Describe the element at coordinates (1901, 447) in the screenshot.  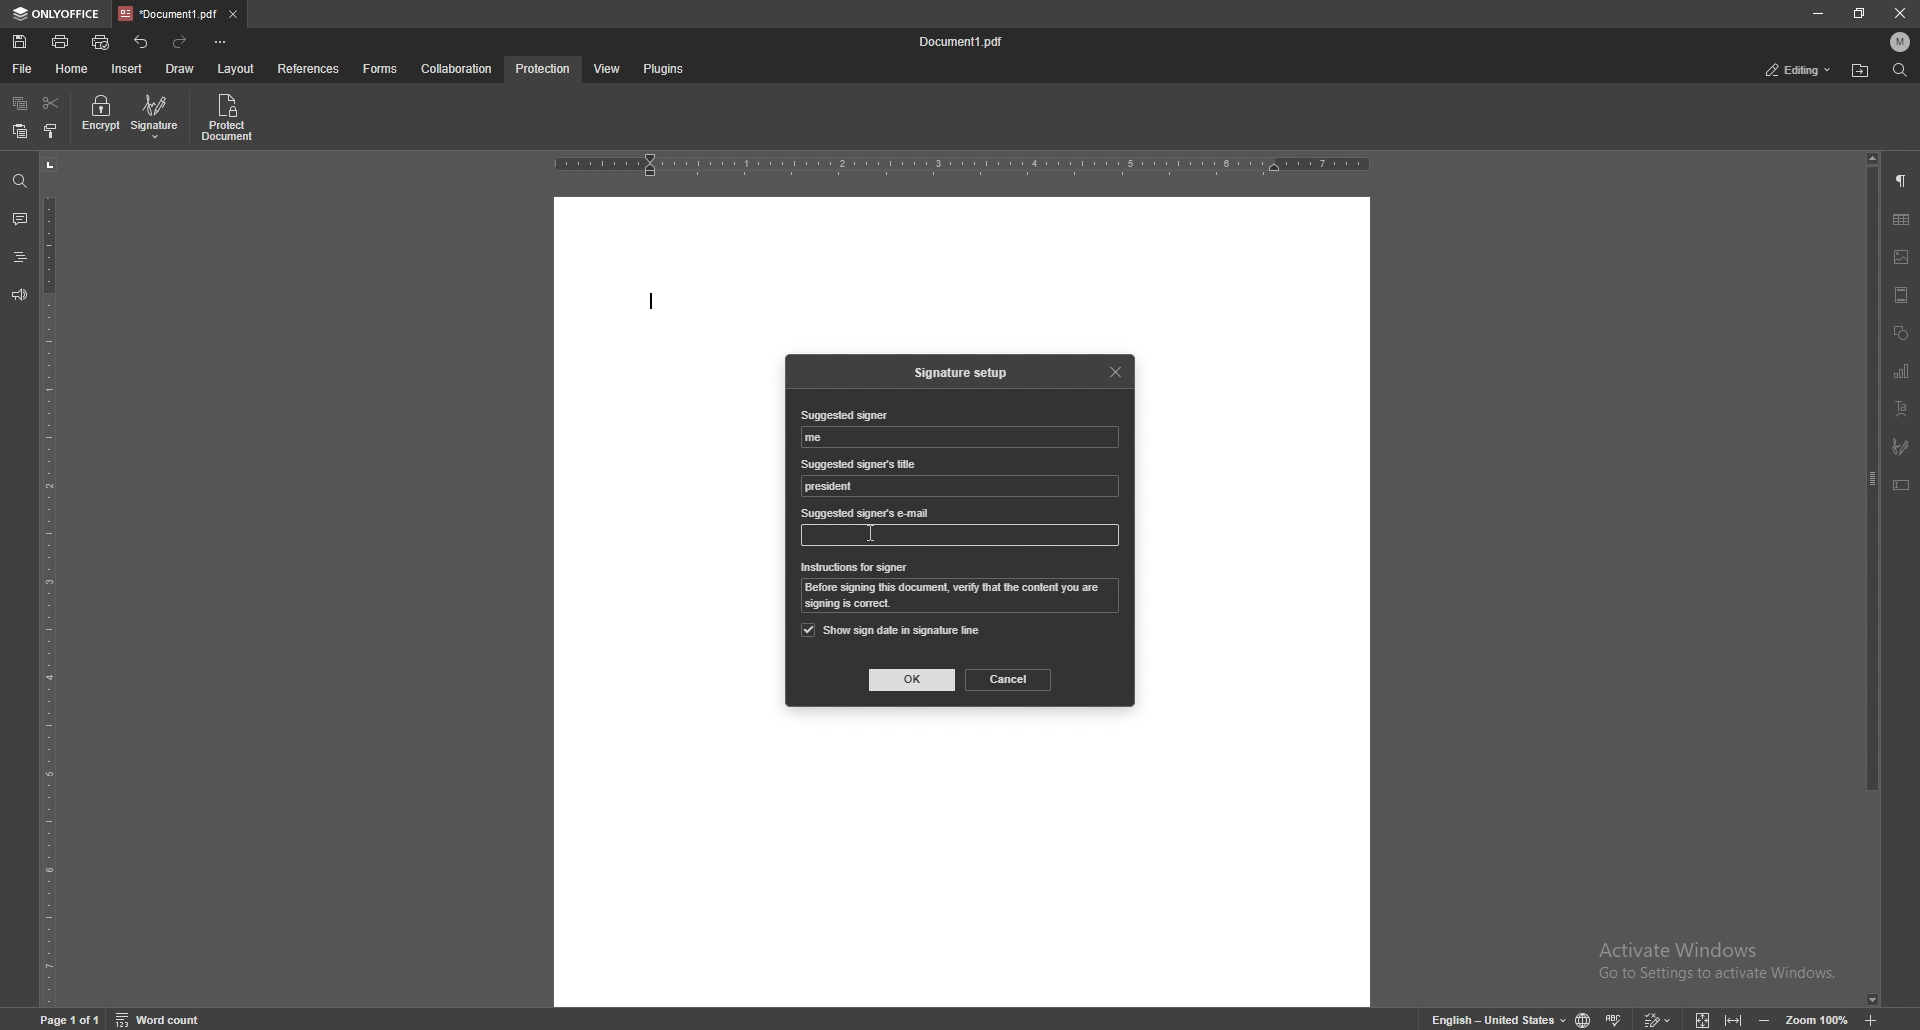
I see `signature` at that location.